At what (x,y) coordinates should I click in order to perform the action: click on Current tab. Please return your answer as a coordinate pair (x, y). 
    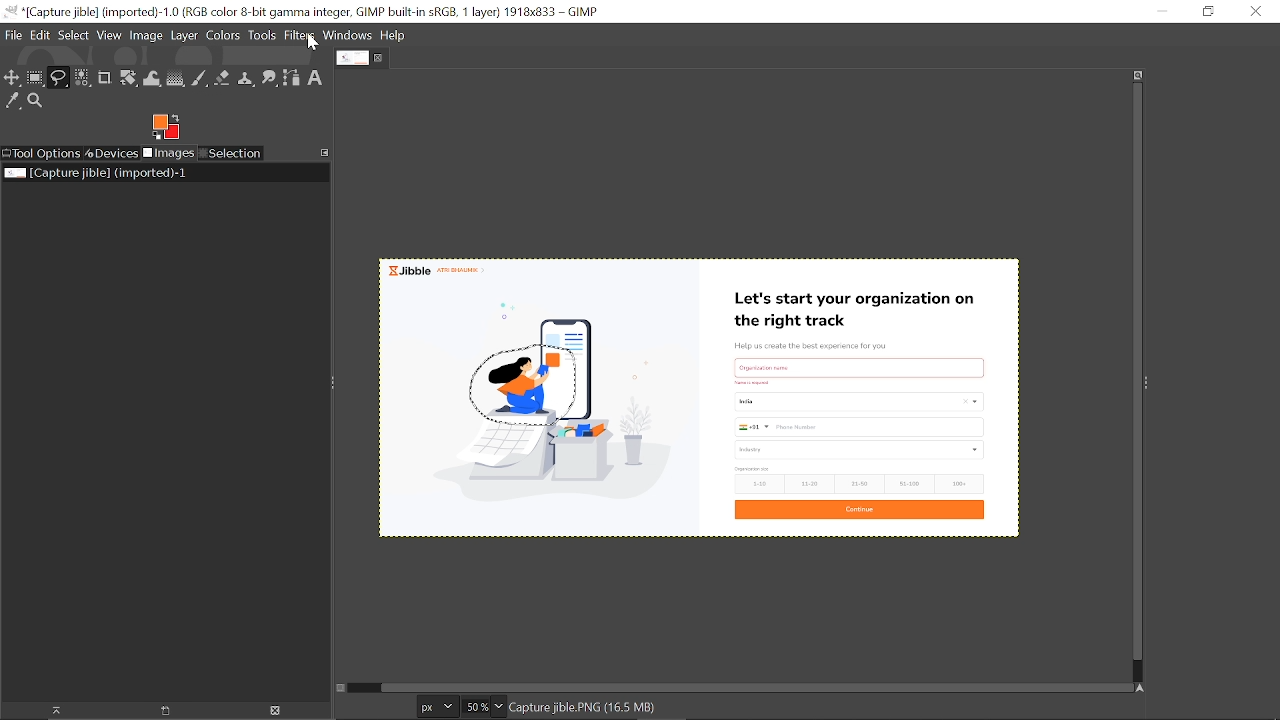
    Looking at the image, I should click on (352, 58).